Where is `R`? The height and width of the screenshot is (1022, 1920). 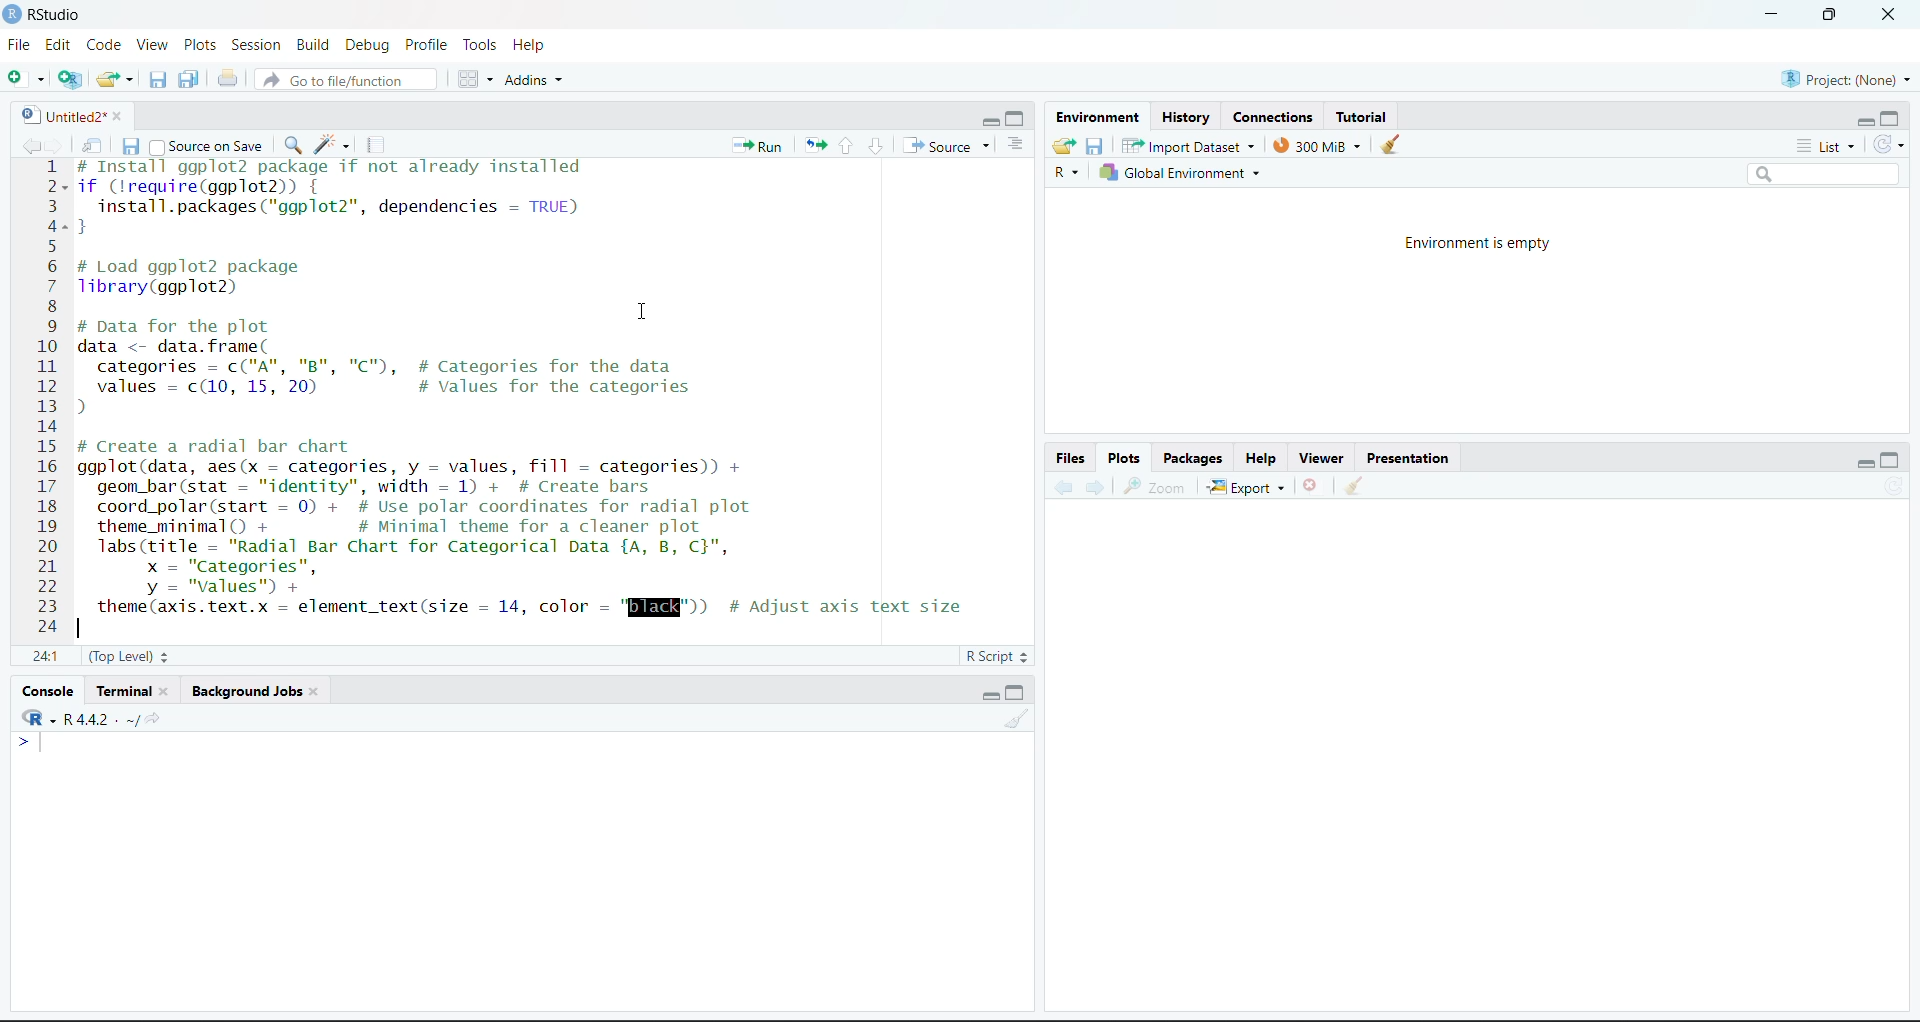 R is located at coordinates (1064, 173).